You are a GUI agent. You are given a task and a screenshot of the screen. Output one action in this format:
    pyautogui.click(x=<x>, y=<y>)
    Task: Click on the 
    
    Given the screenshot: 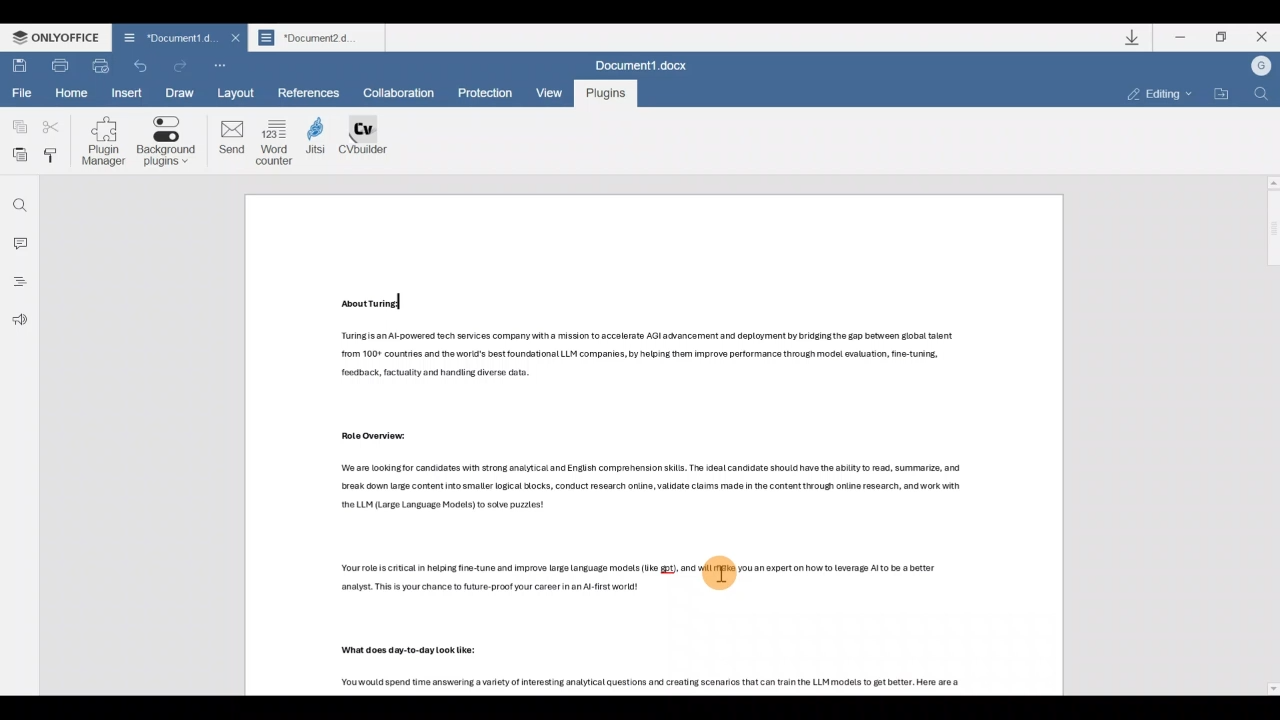 What is the action you would take?
    pyautogui.click(x=409, y=651)
    